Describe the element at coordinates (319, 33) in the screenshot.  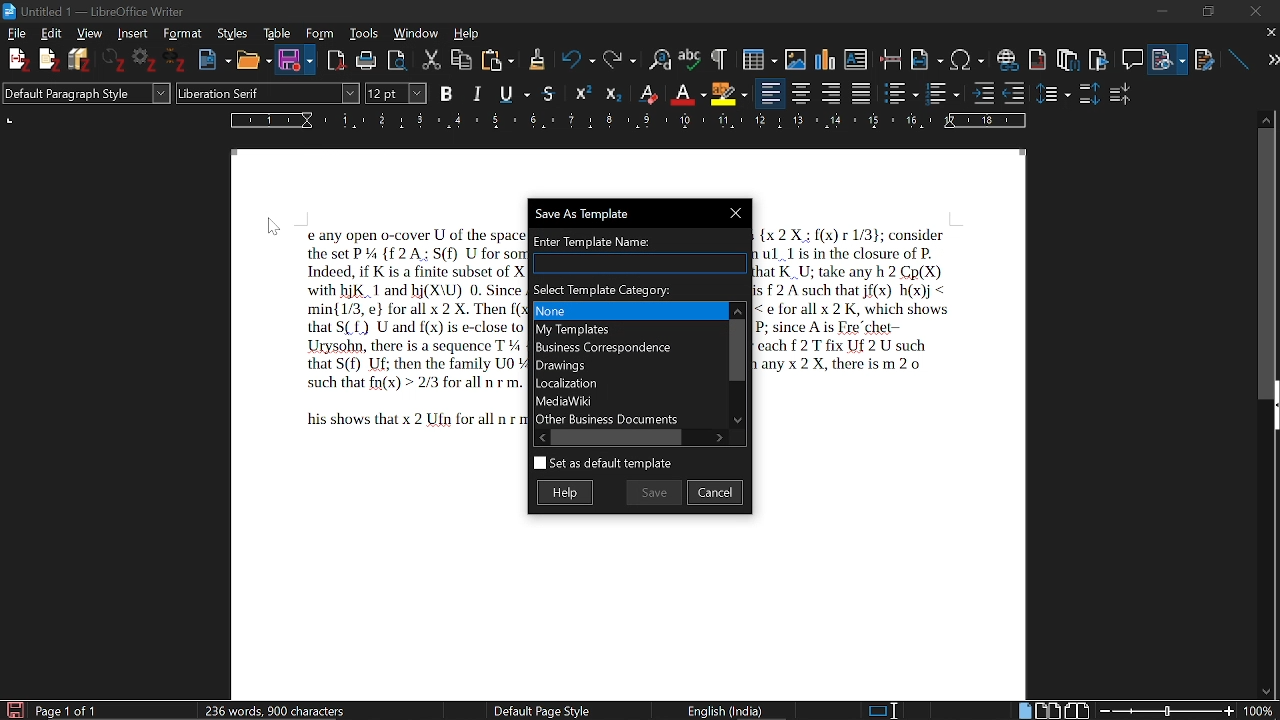
I see `Form` at that location.